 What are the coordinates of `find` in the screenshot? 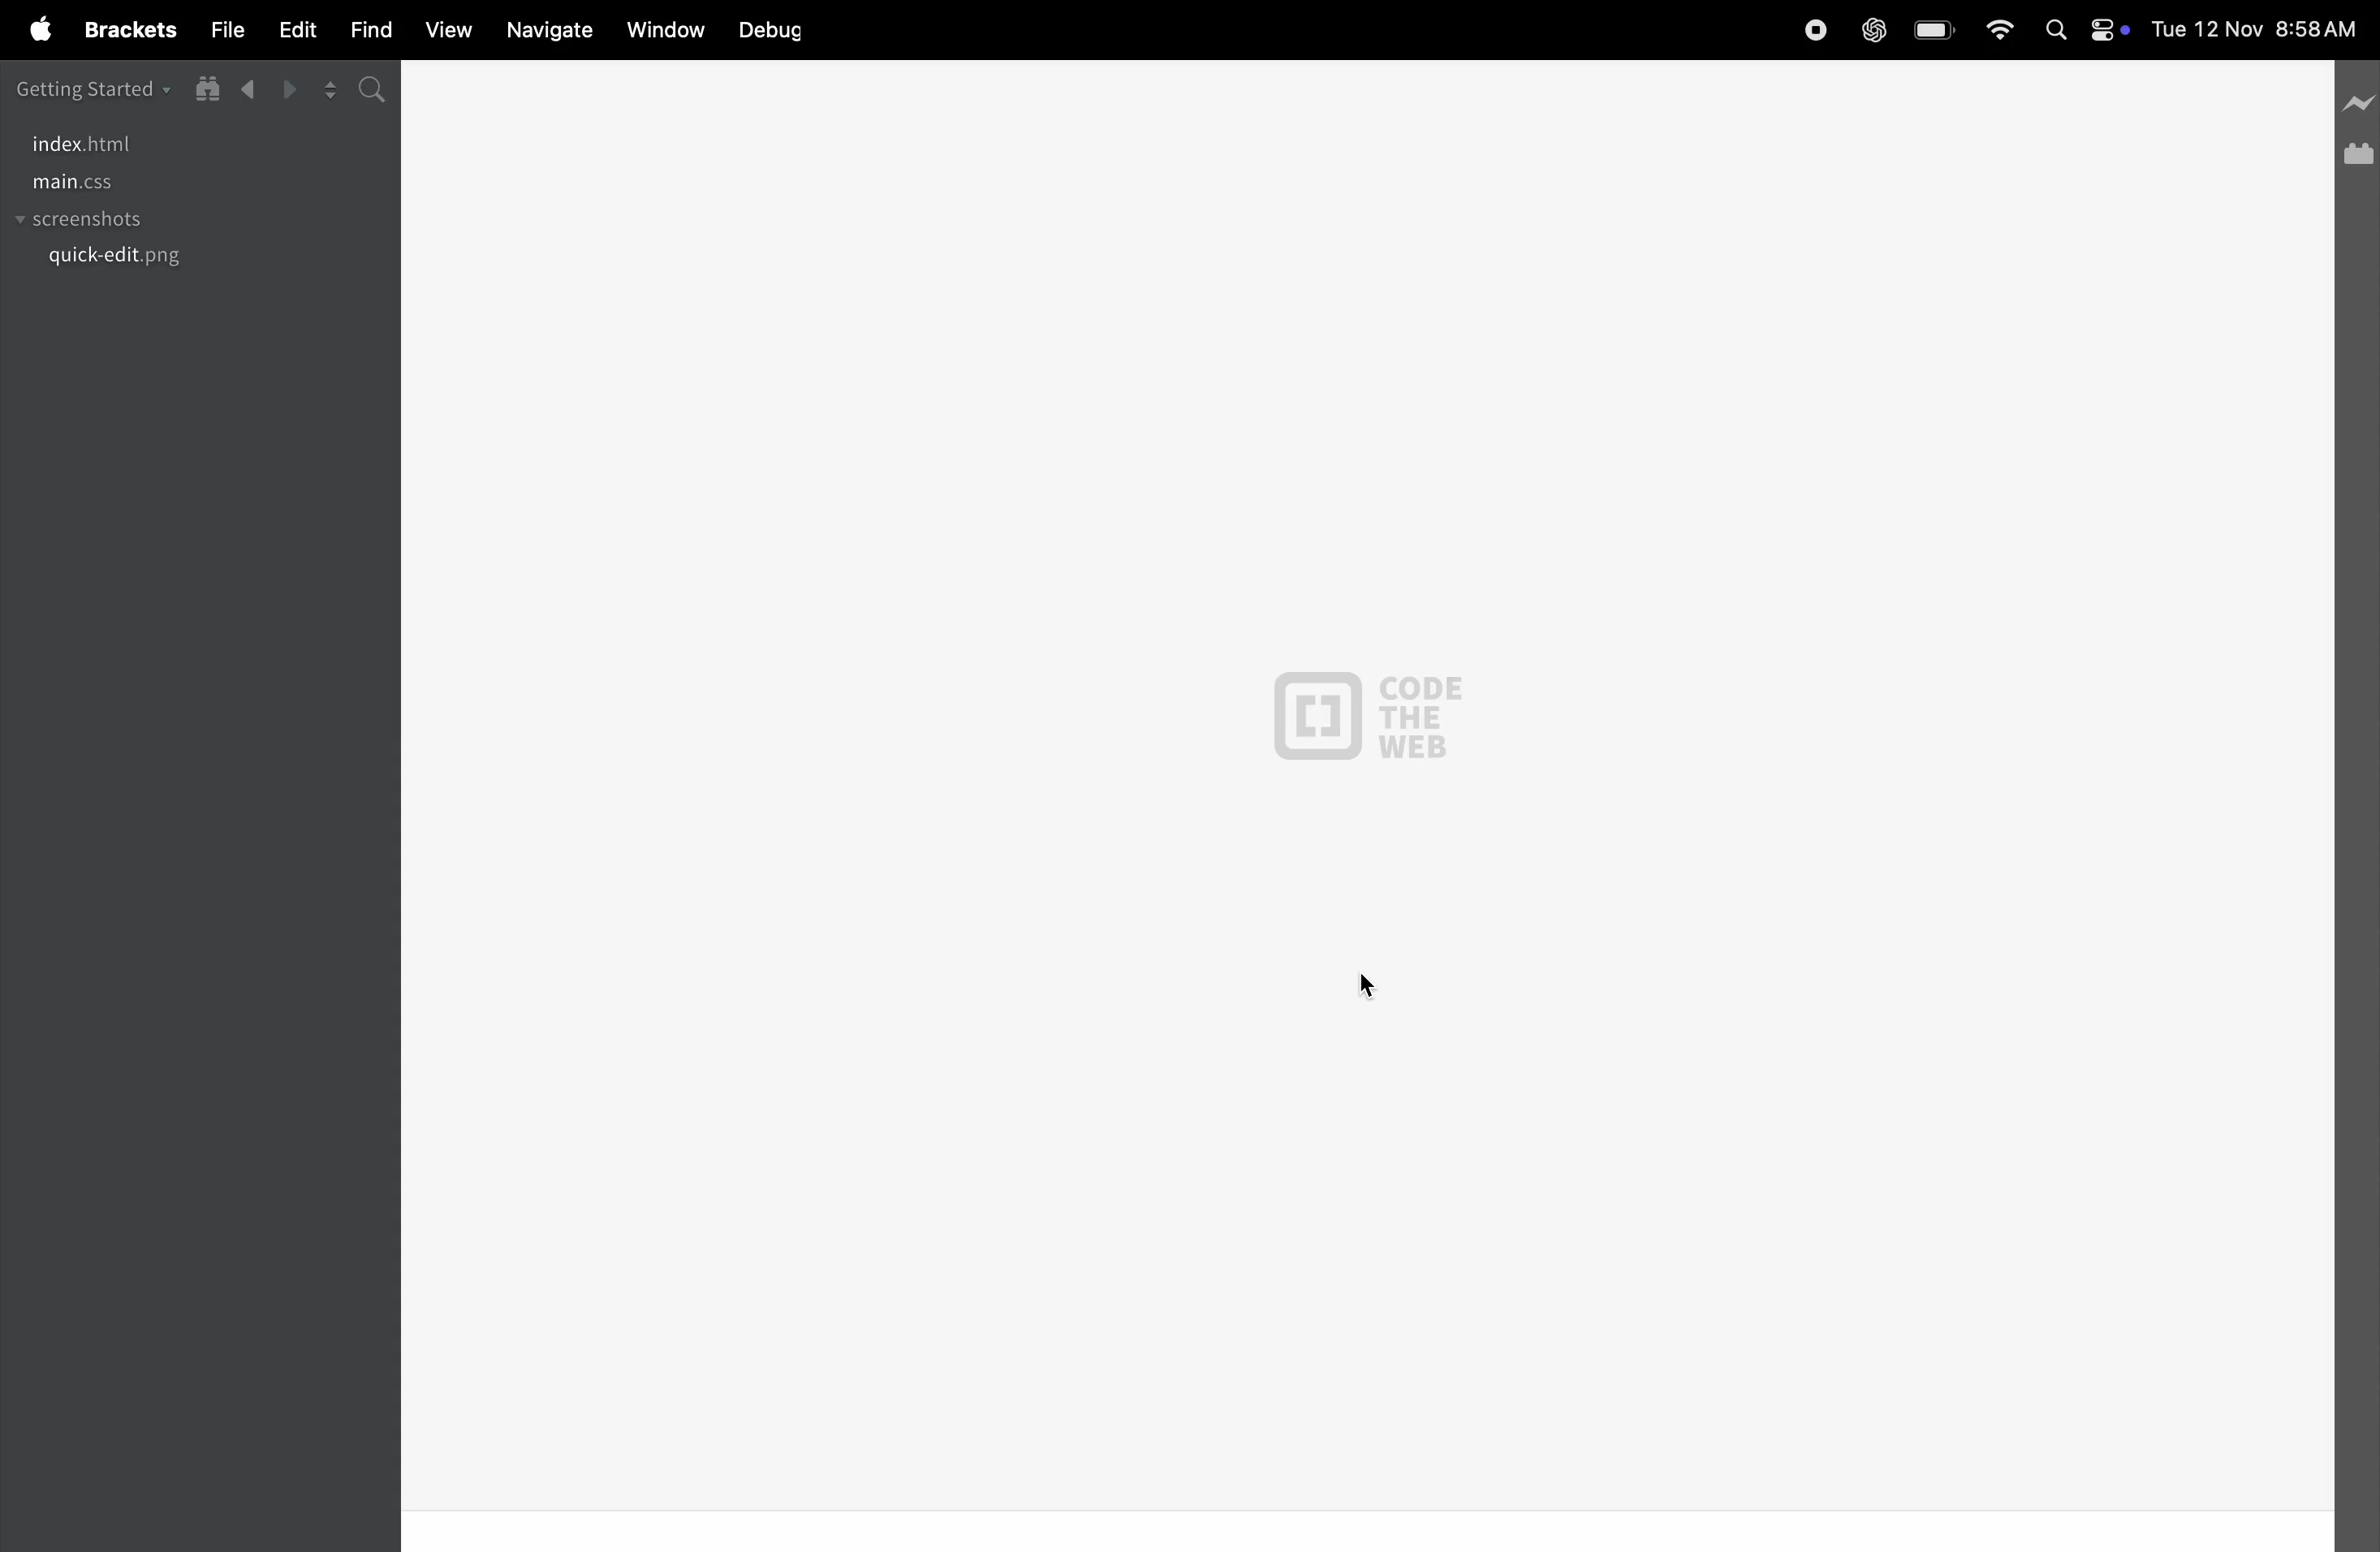 It's located at (368, 27).